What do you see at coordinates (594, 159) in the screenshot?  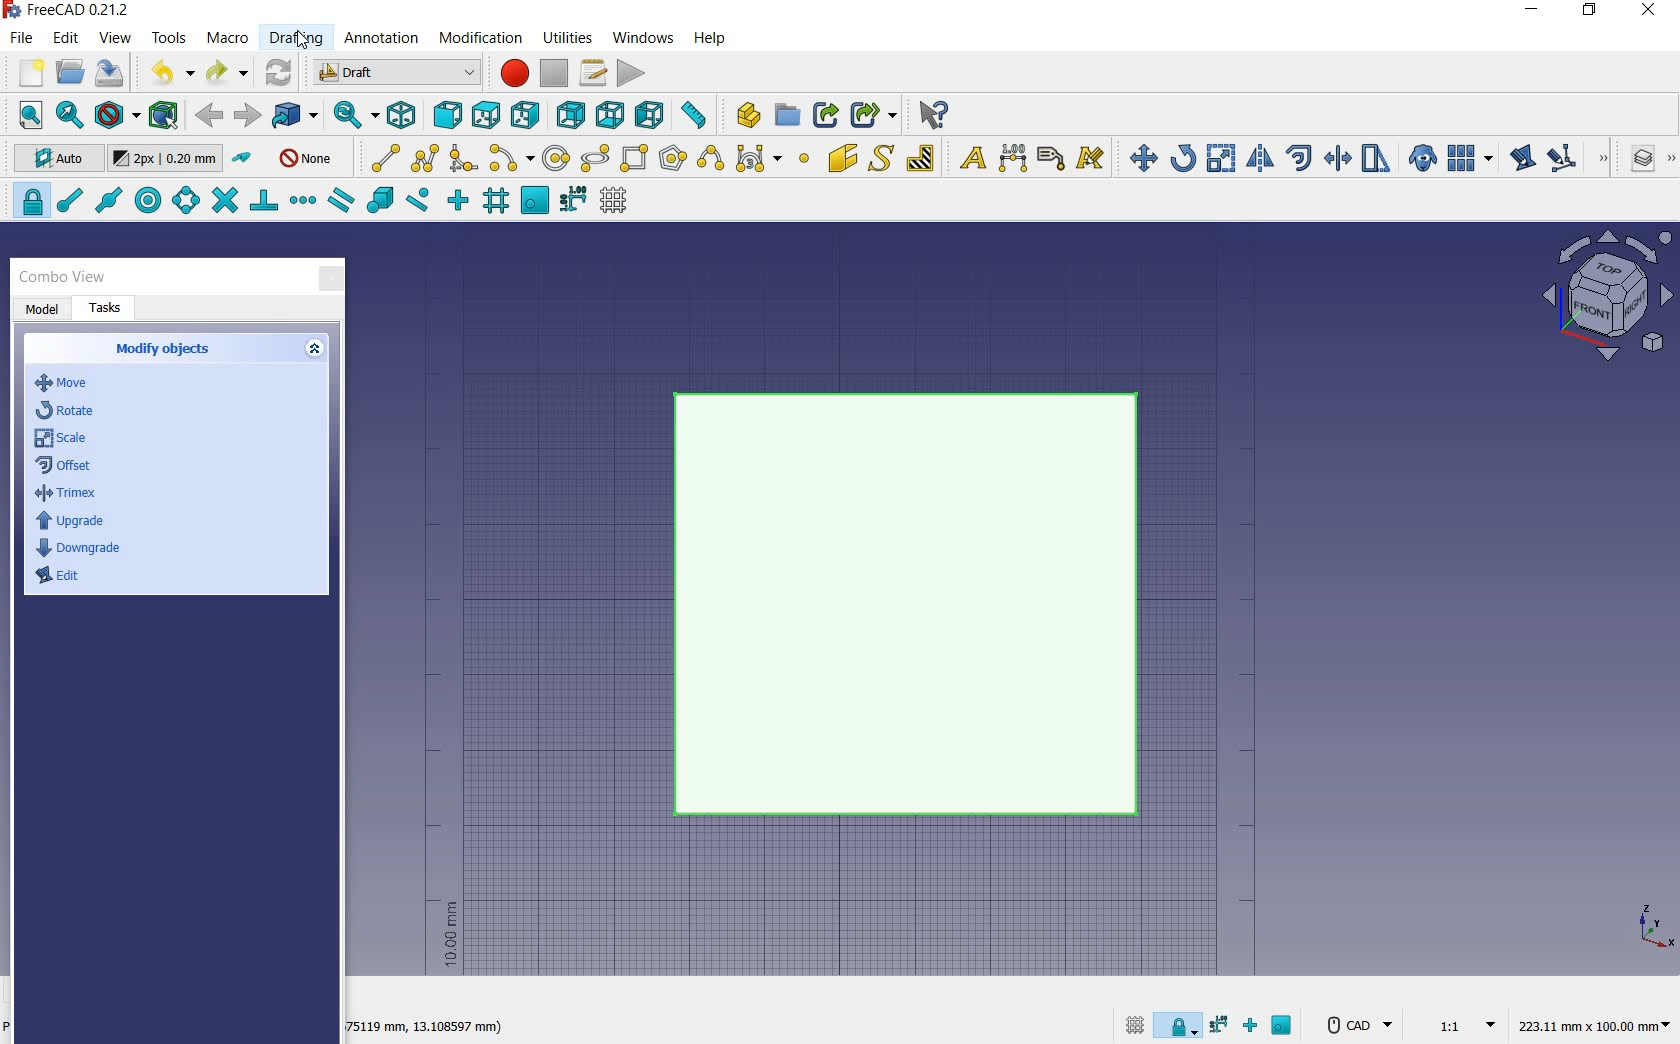 I see `ellipse` at bounding box center [594, 159].